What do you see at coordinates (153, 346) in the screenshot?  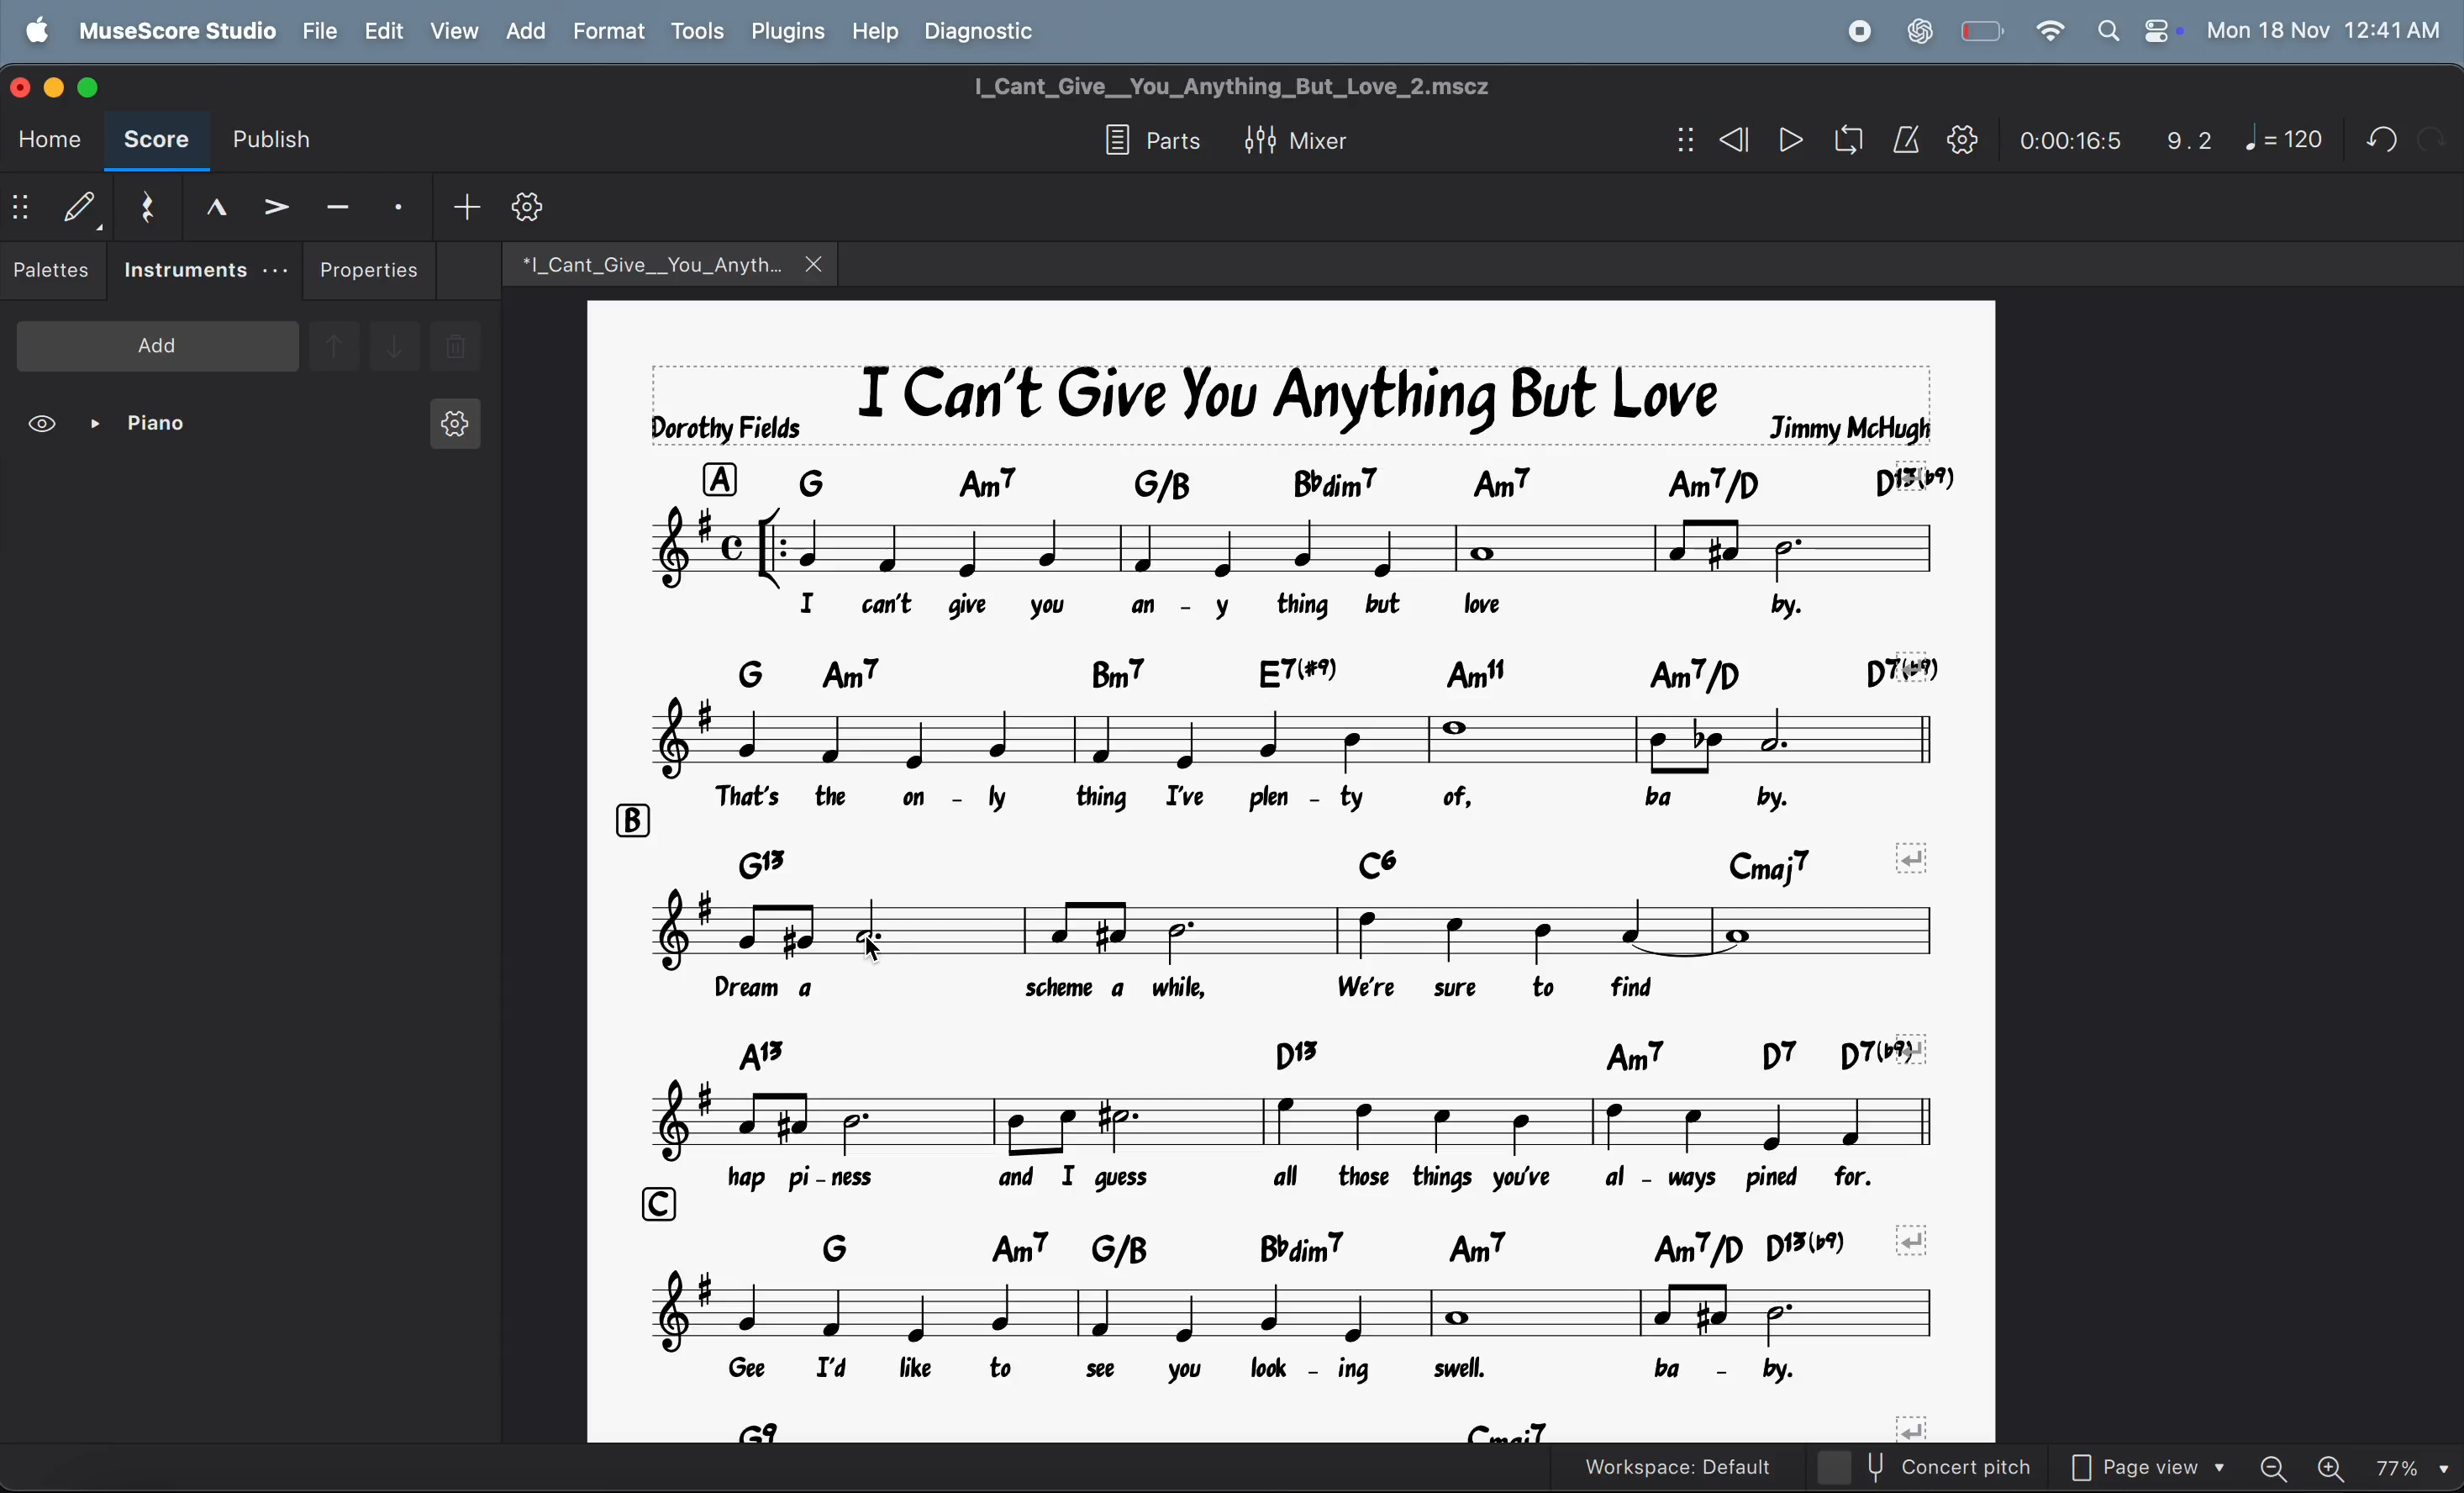 I see `add` at bounding box center [153, 346].